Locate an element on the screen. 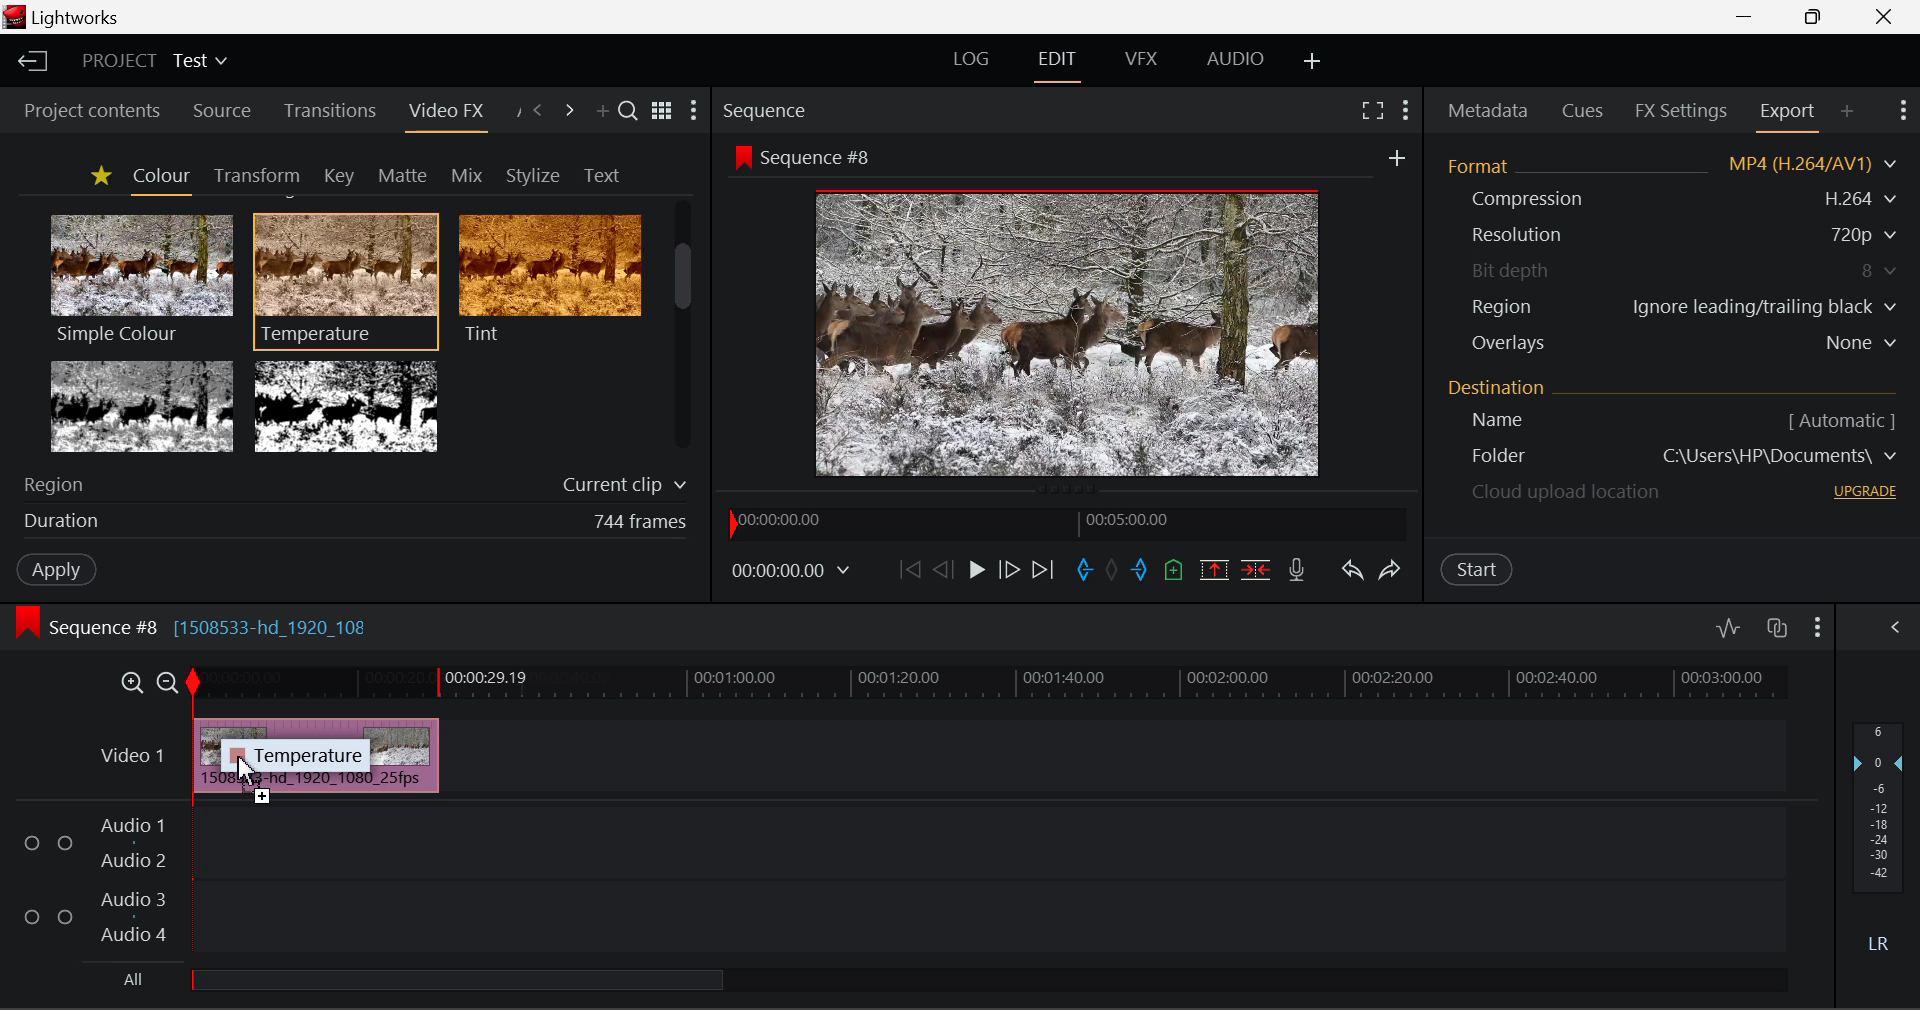  Audio 4 is located at coordinates (129, 931).